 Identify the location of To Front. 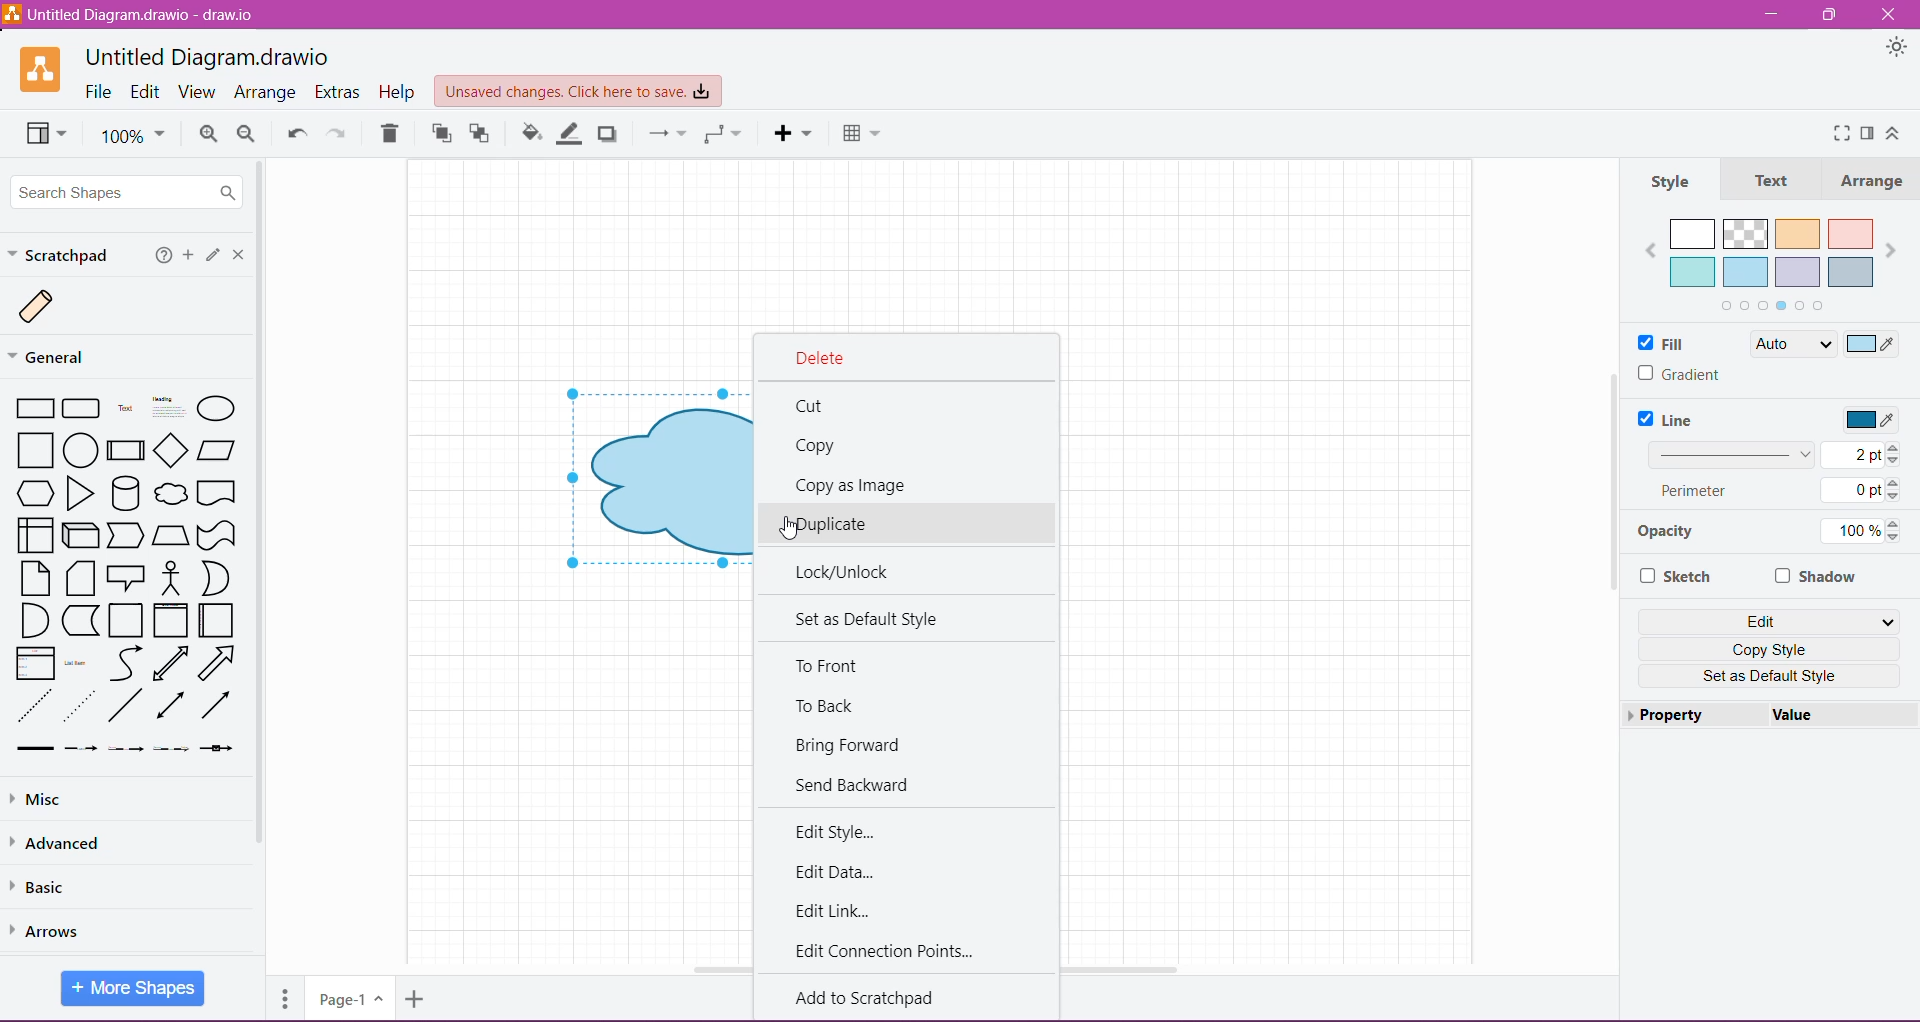
(834, 664).